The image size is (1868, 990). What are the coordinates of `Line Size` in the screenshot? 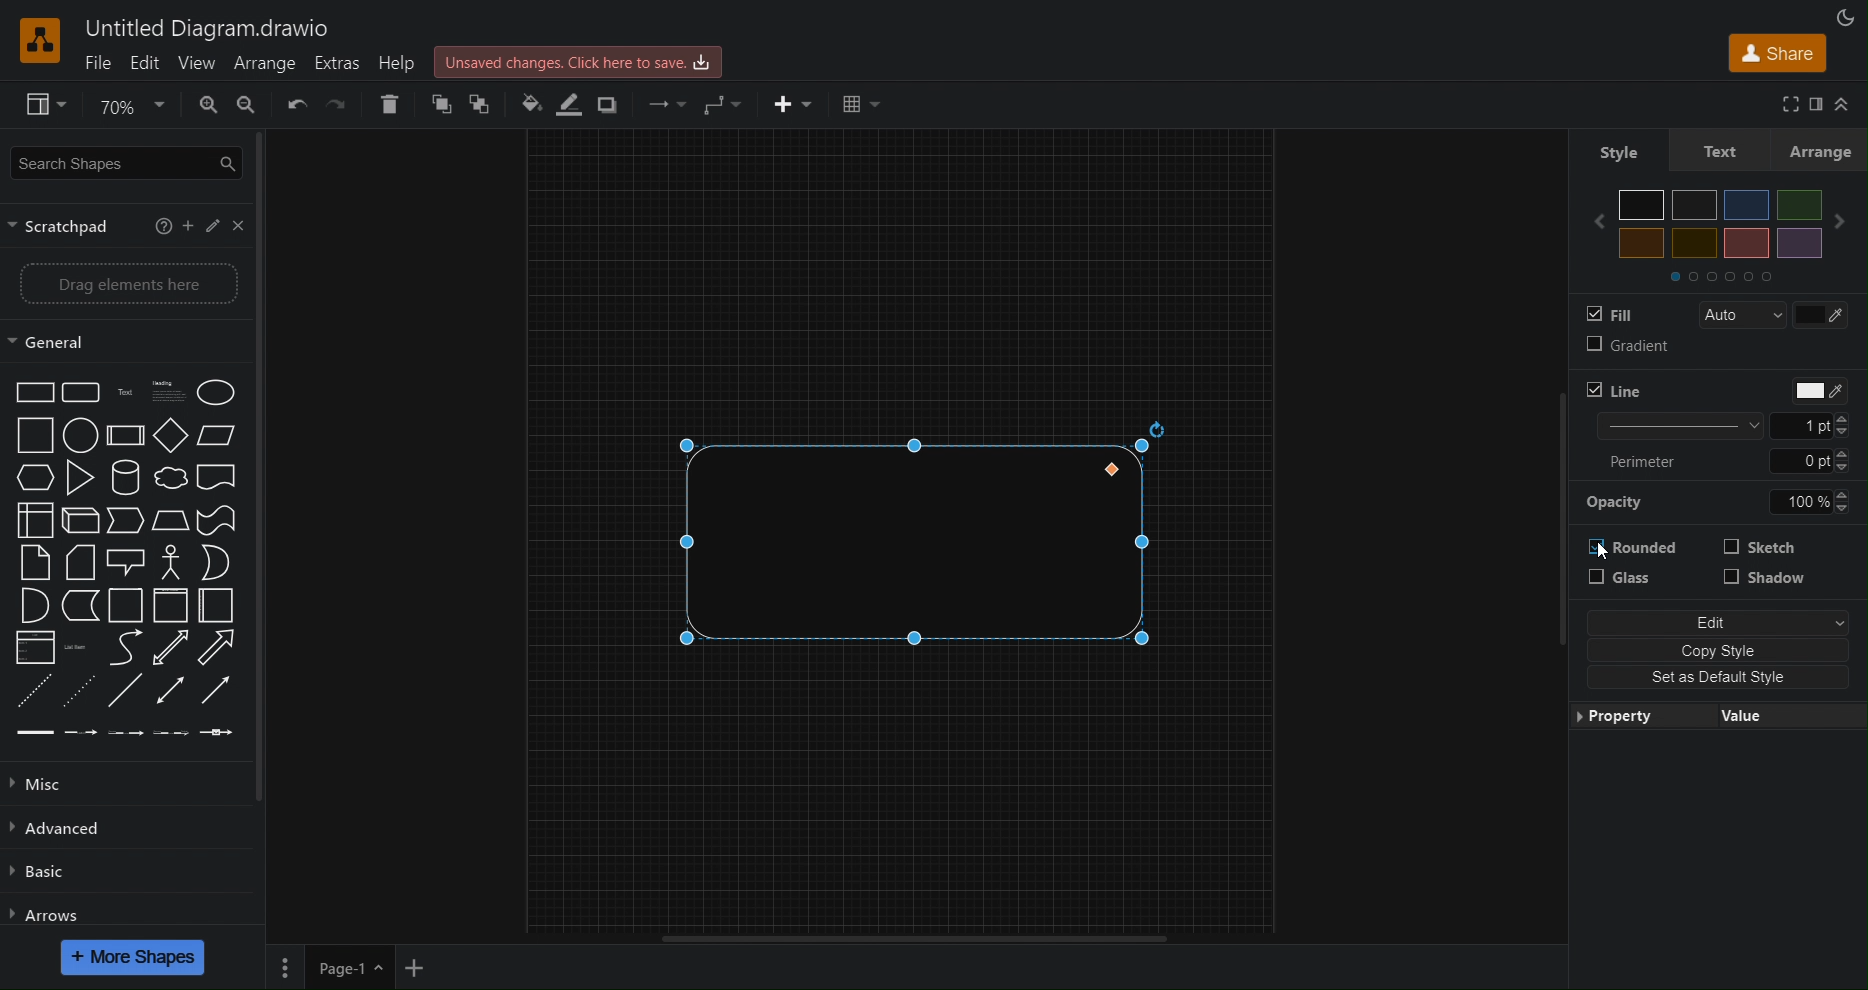 It's located at (1722, 427).